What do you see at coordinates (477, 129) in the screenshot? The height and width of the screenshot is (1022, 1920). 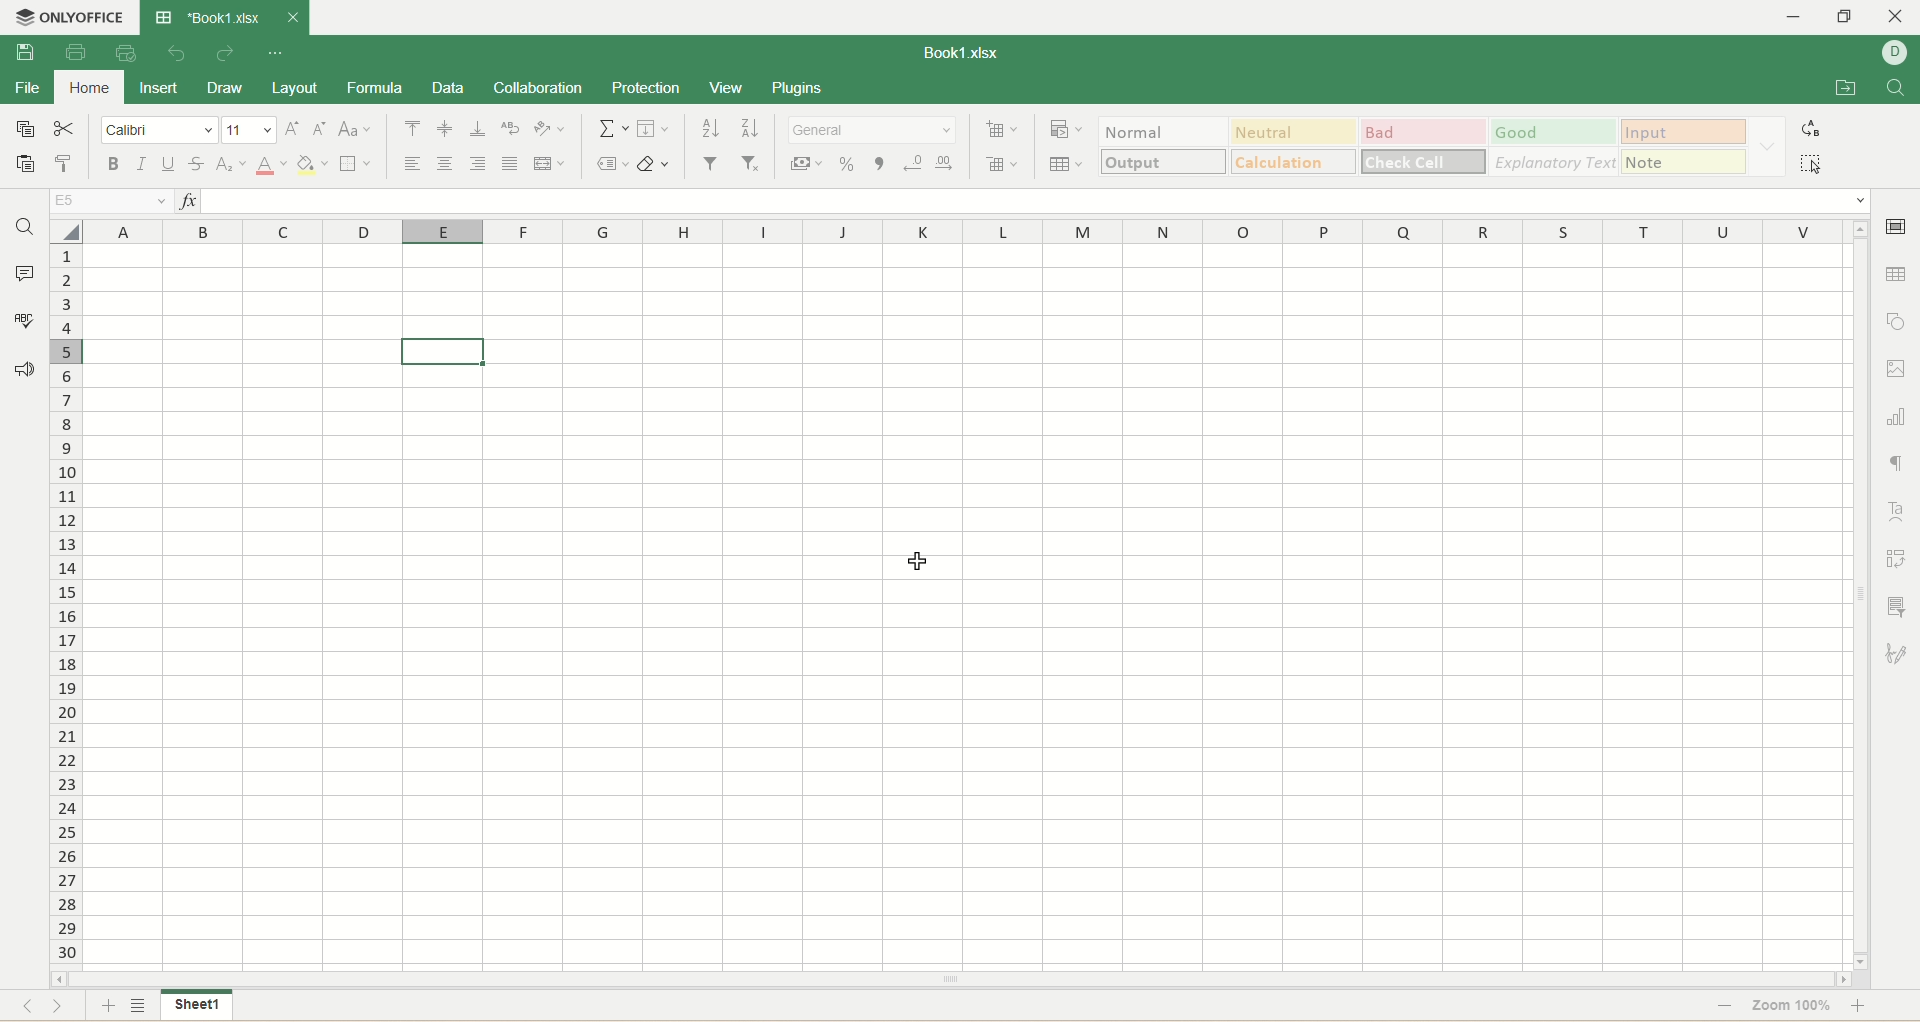 I see `align bottom` at bounding box center [477, 129].